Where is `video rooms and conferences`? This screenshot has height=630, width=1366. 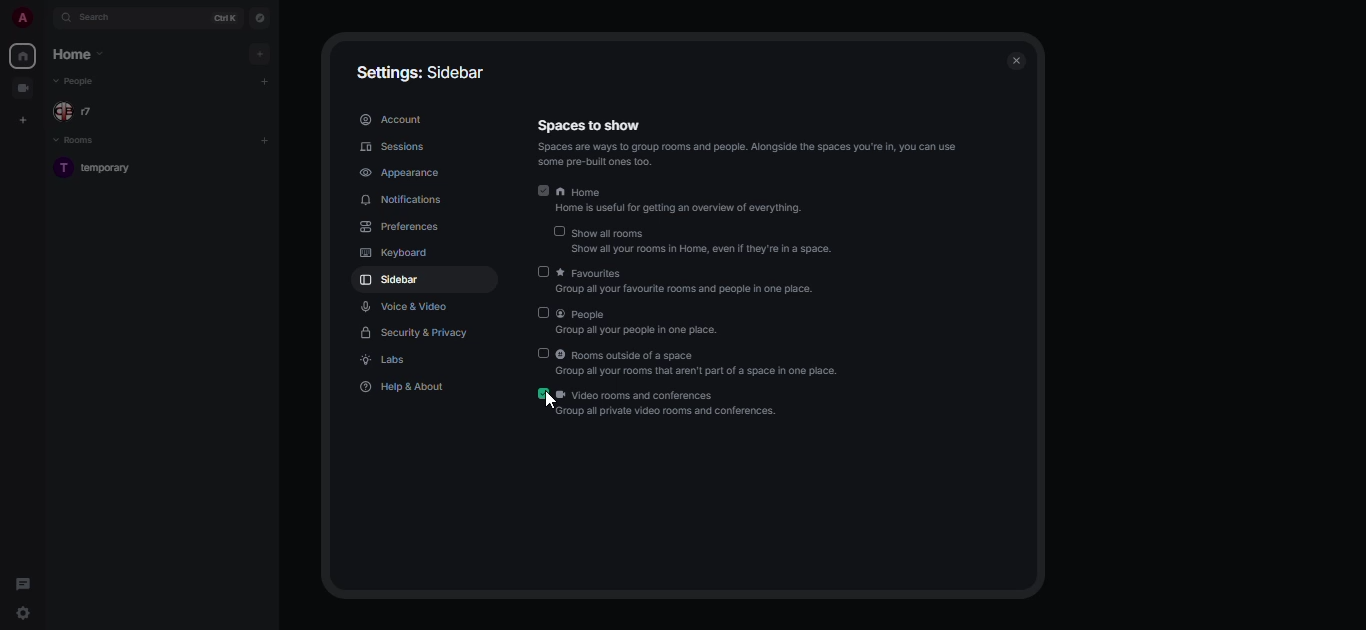
video rooms and conferences is located at coordinates (672, 404).